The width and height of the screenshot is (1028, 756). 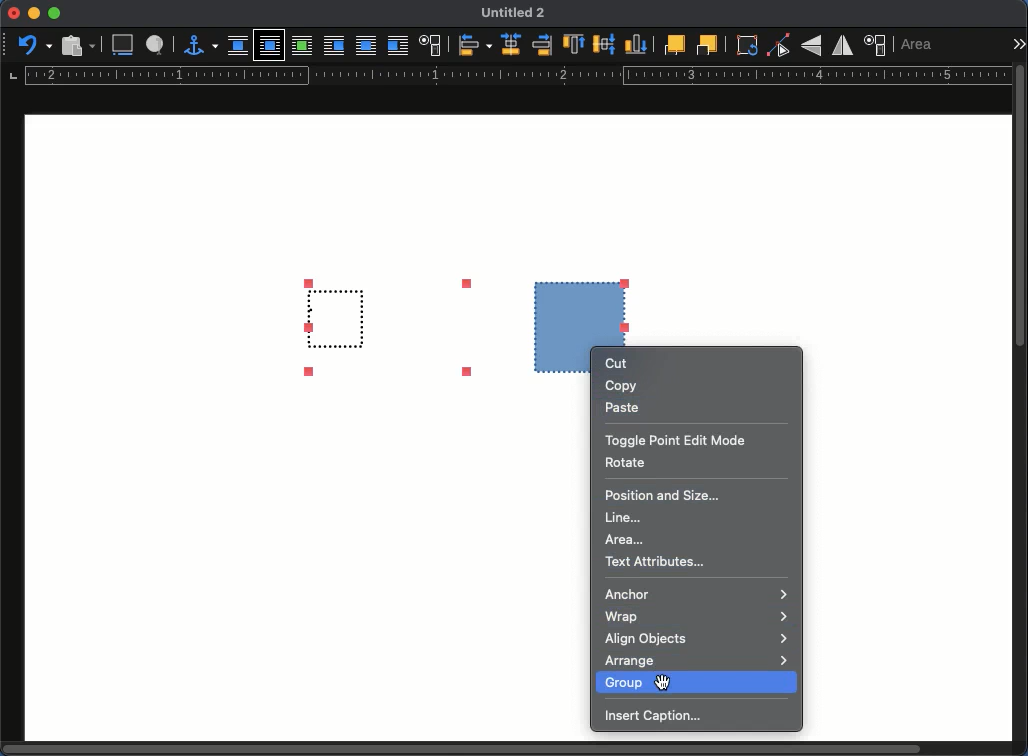 What do you see at coordinates (542, 45) in the screenshot?
I see `right` at bounding box center [542, 45].